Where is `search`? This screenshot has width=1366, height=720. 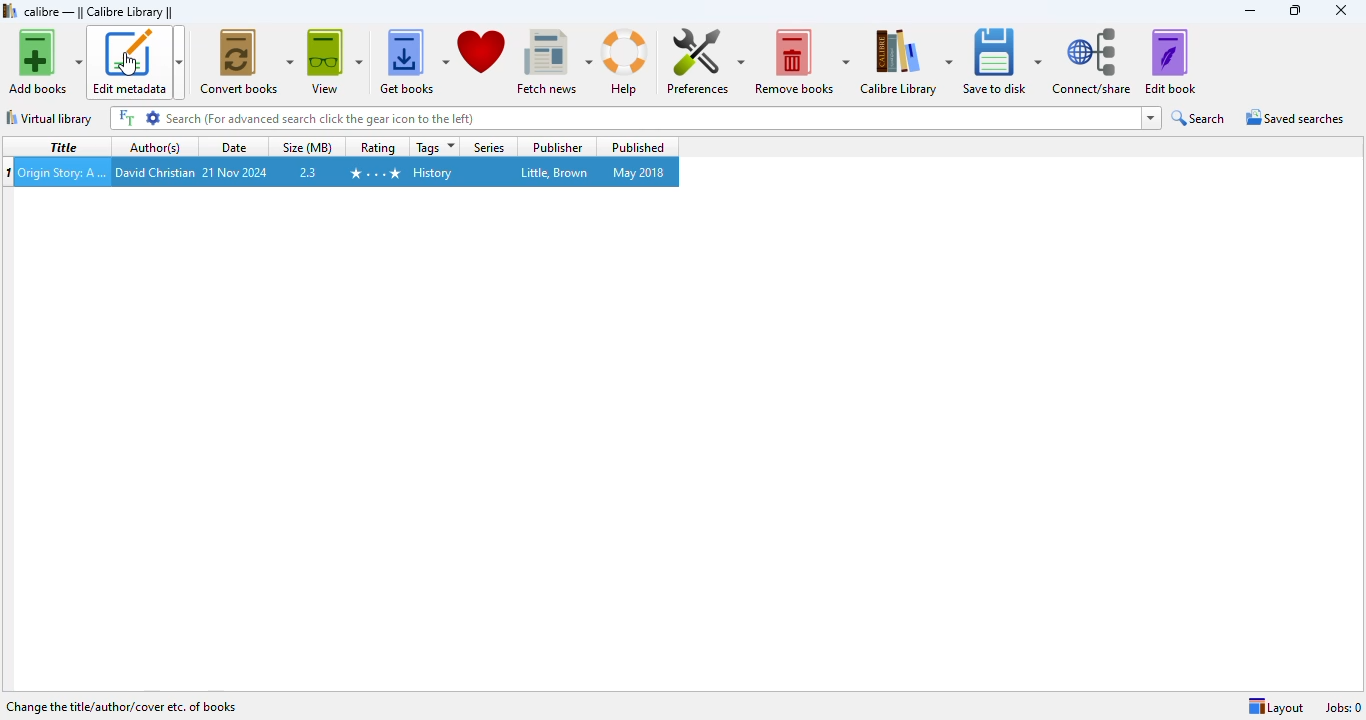
search is located at coordinates (1197, 117).